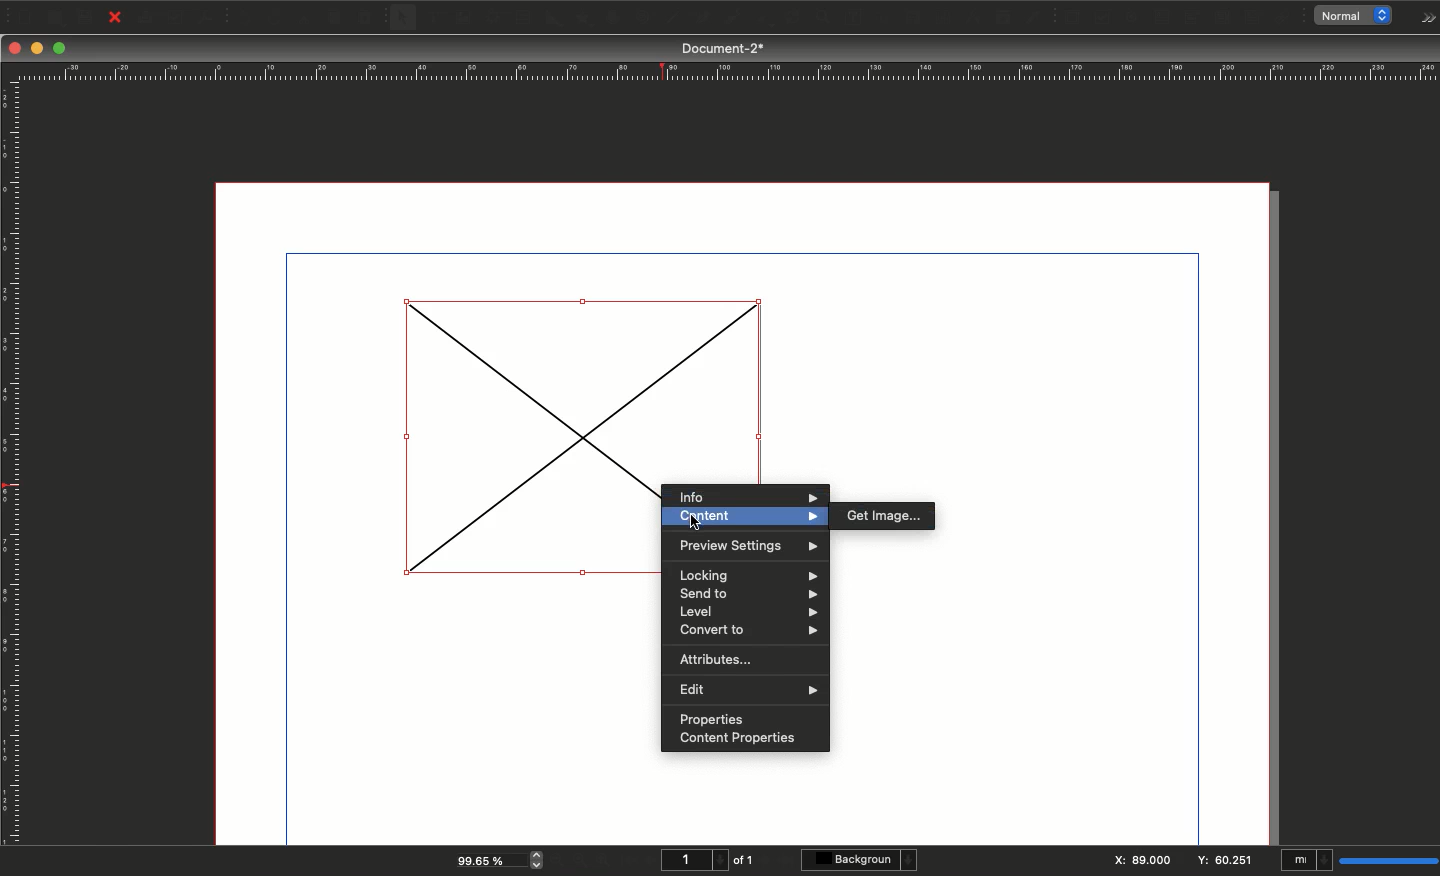 Image resolution: width=1440 pixels, height=876 pixels. I want to click on Ruler, so click(725, 72).